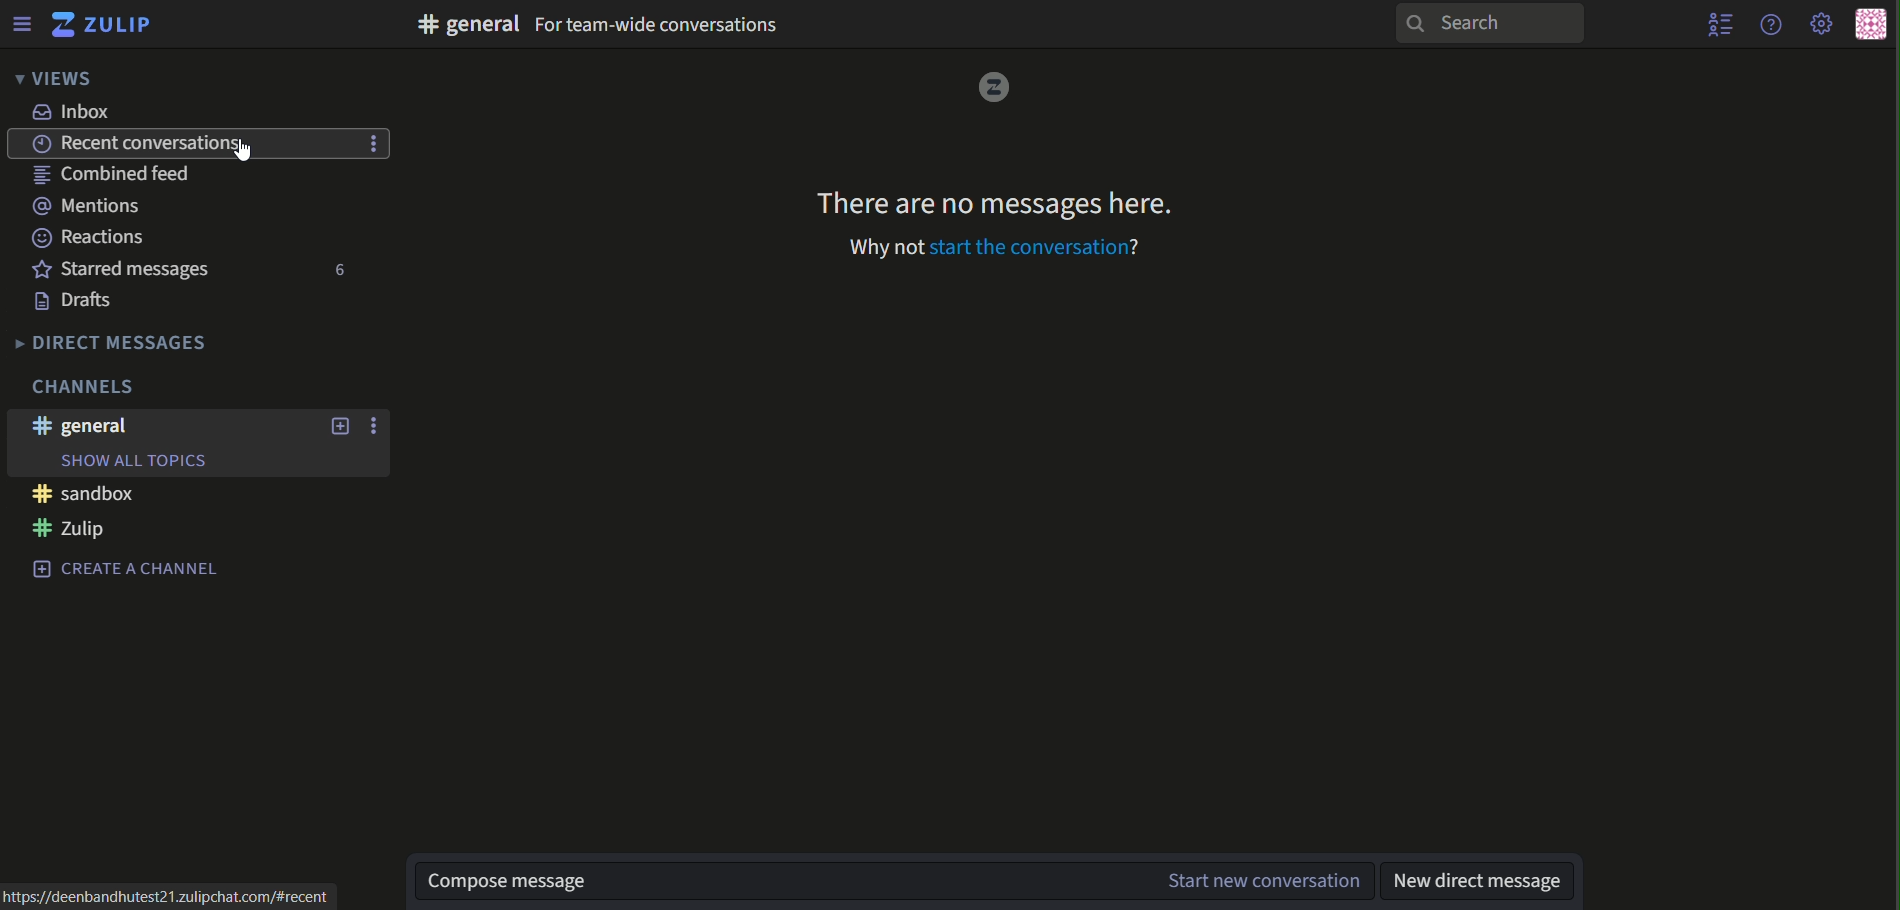 The image size is (1900, 910). Describe the element at coordinates (1769, 23) in the screenshot. I see `help menu` at that location.